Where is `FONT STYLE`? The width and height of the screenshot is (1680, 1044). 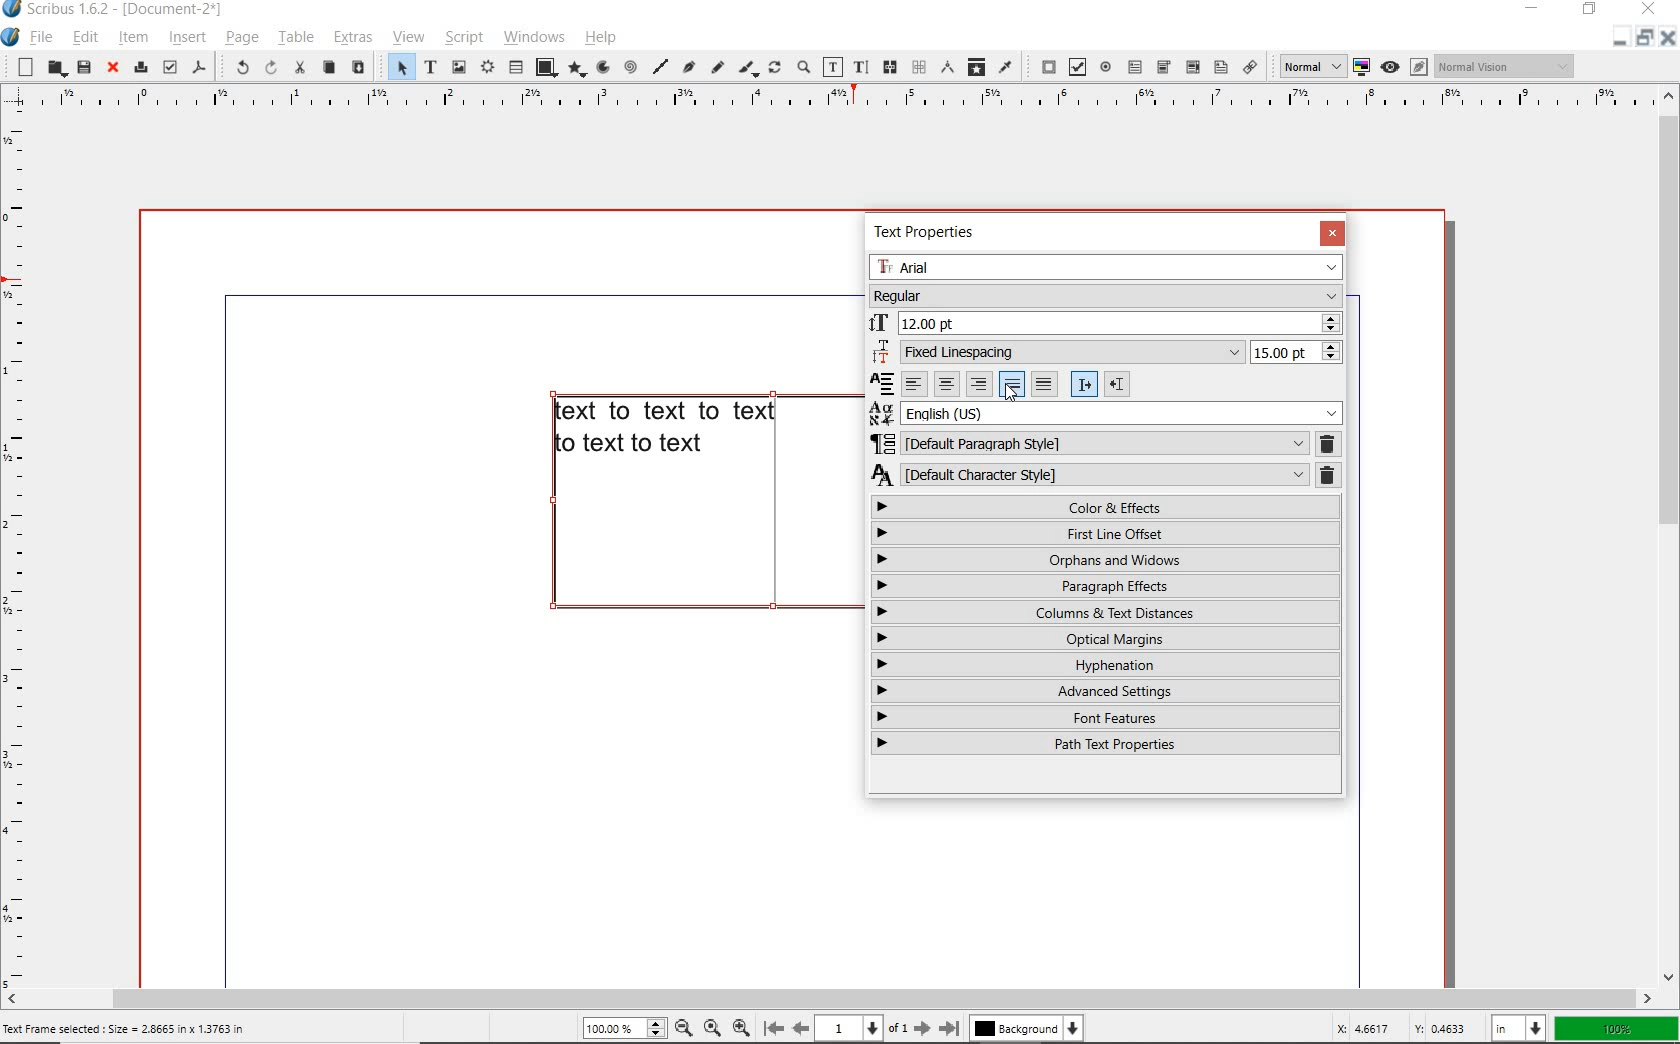 FONT STYLE is located at coordinates (1106, 295).